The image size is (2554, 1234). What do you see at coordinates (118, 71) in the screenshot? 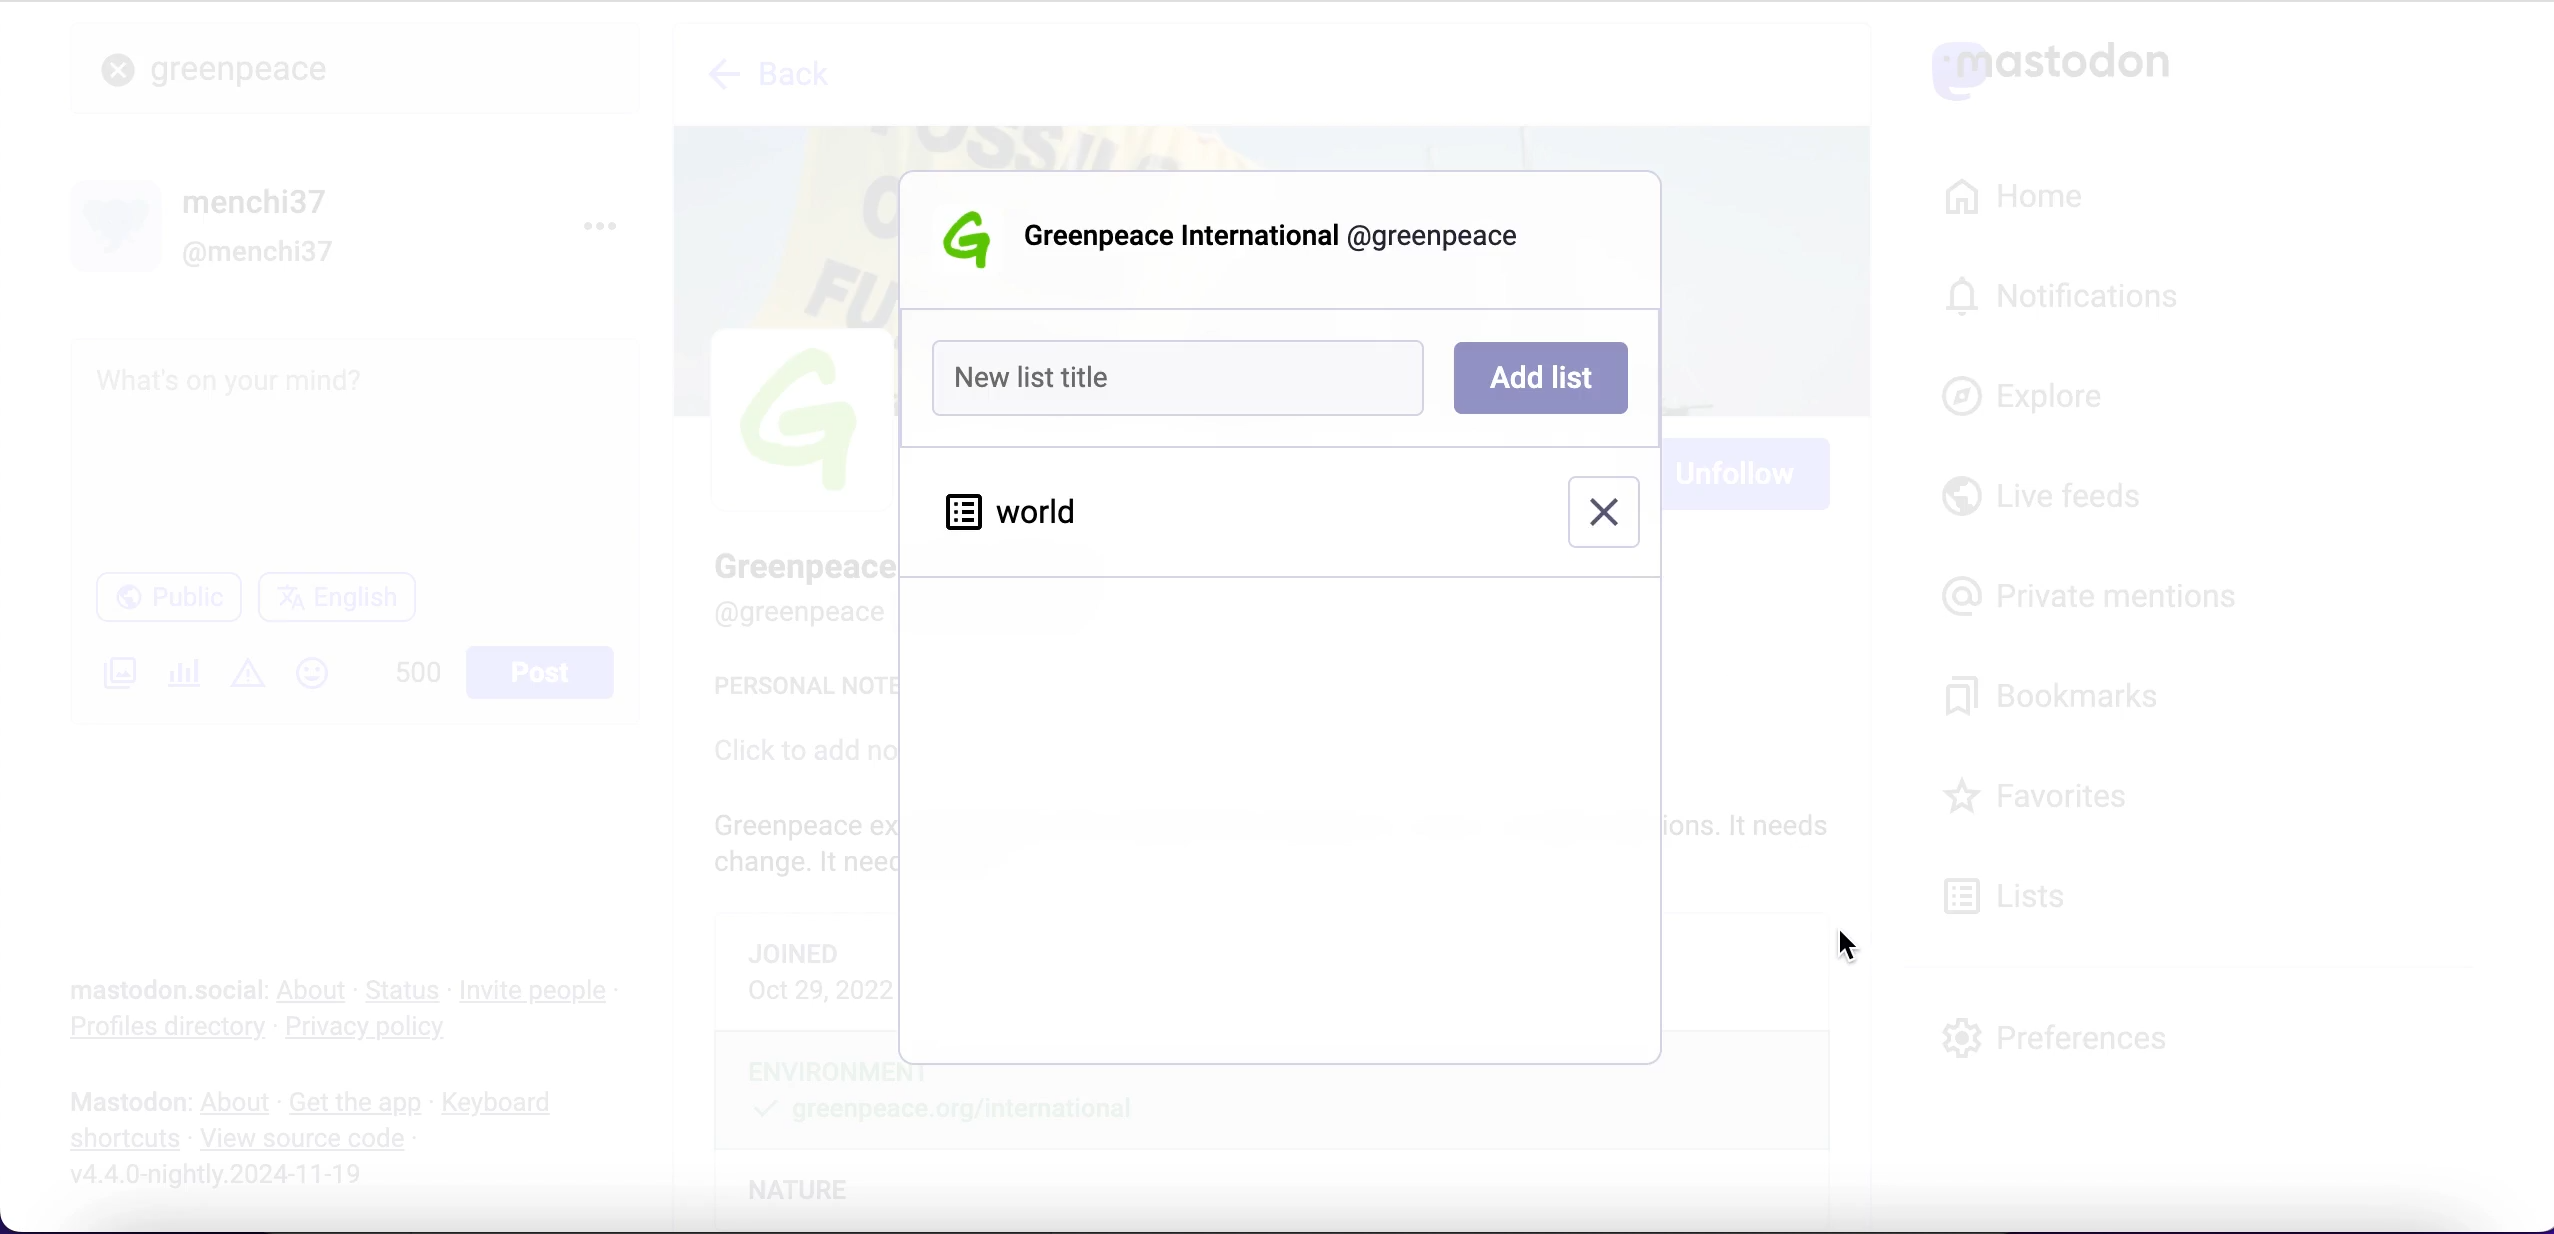
I see `close` at bounding box center [118, 71].